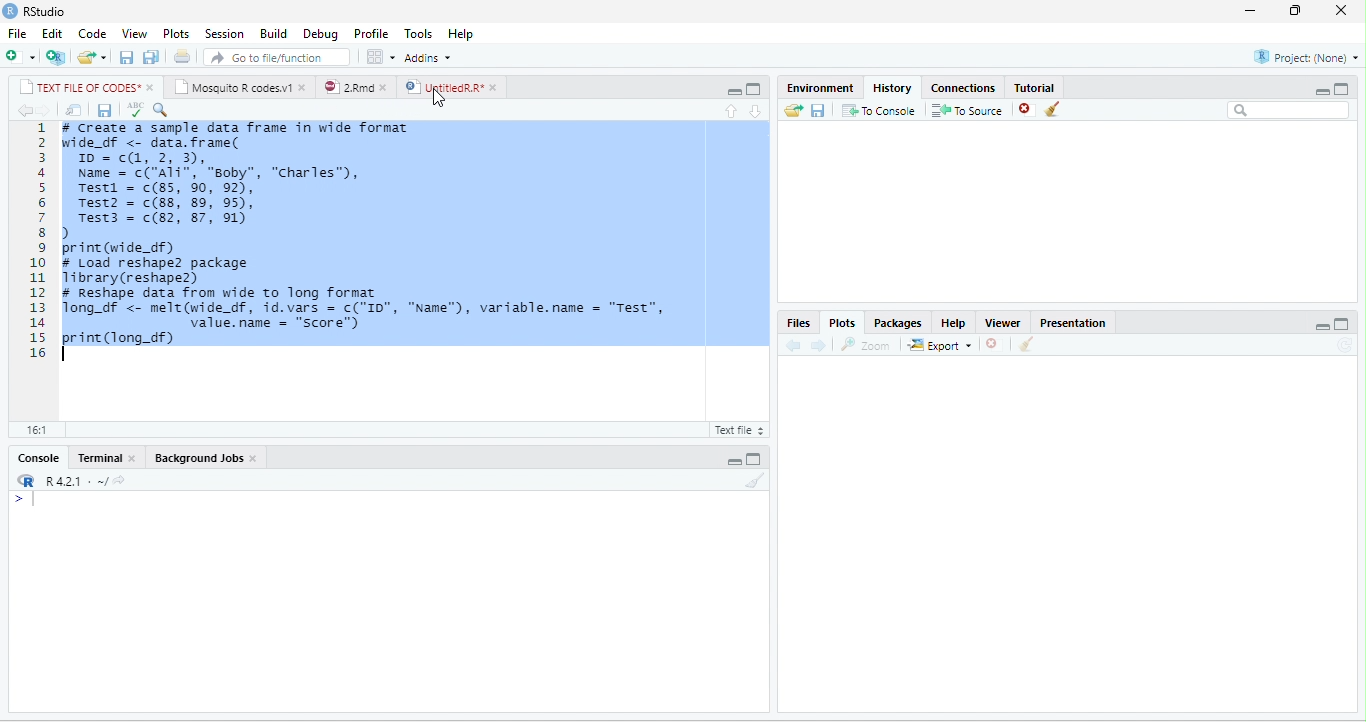  What do you see at coordinates (135, 34) in the screenshot?
I see `View` at bounding box center [135, 34].